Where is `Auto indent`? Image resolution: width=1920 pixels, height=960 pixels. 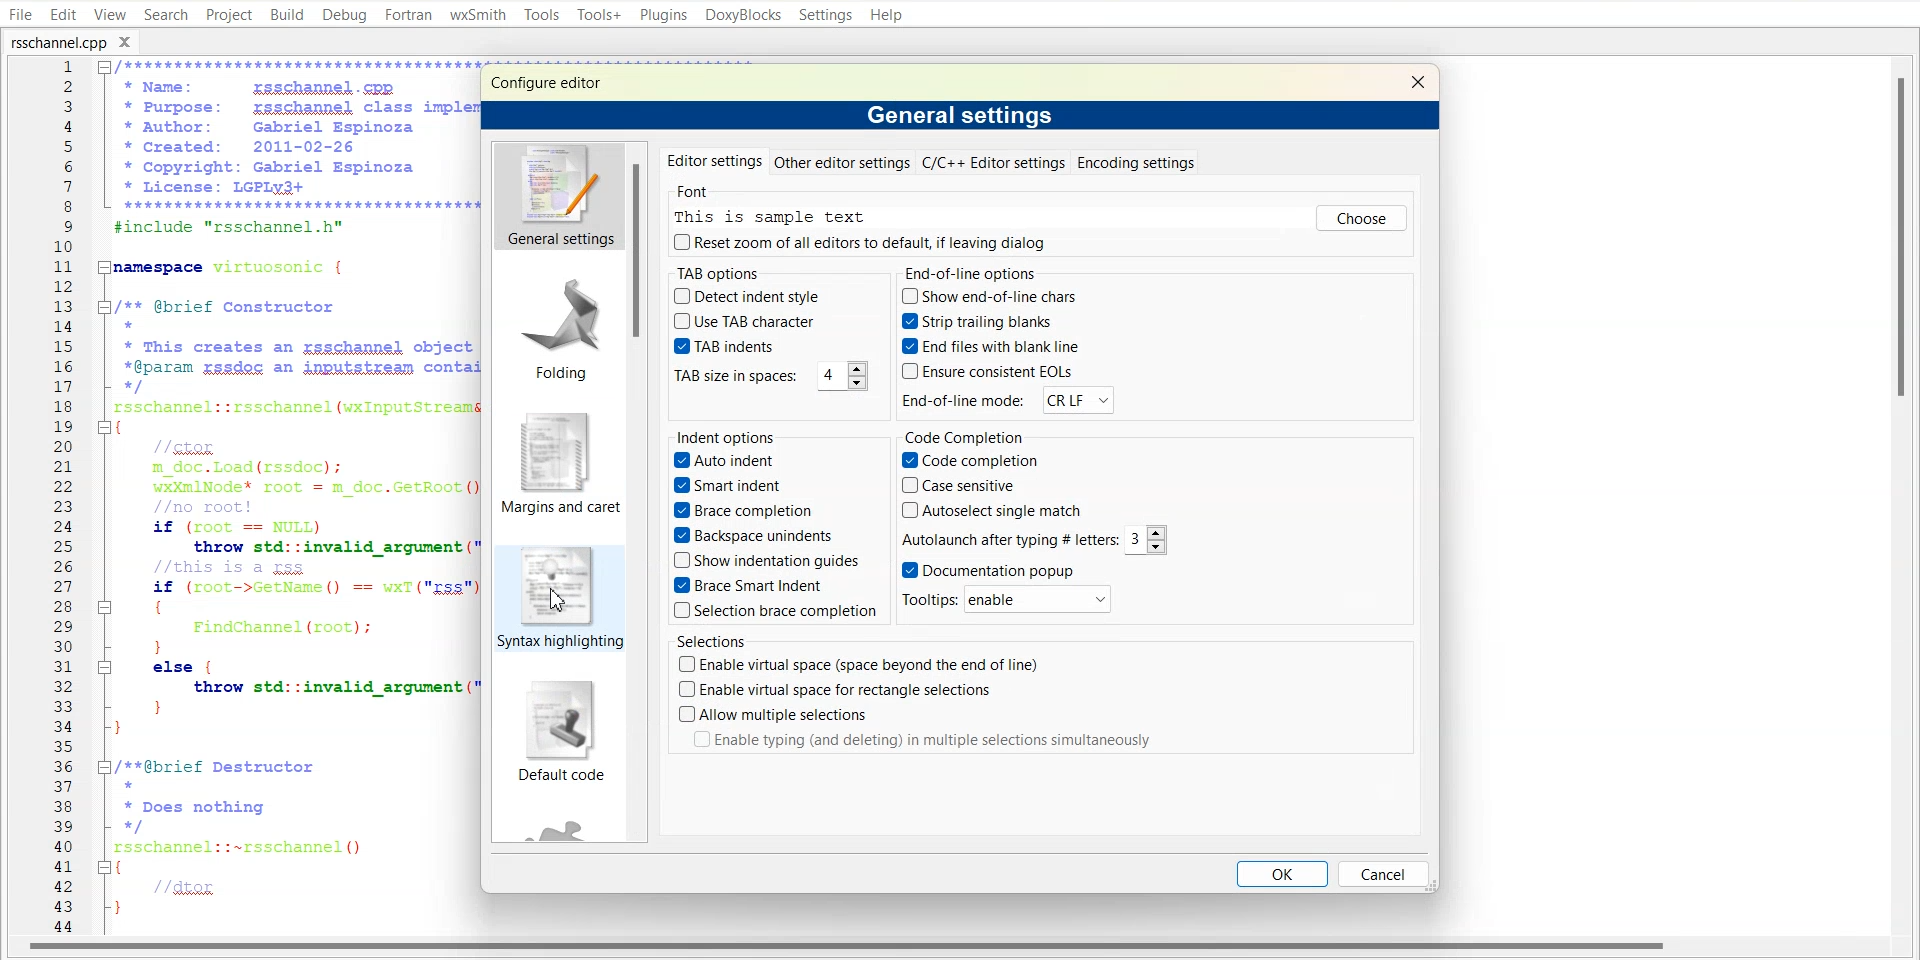
Auto indent is located at coordinates (725, 461).